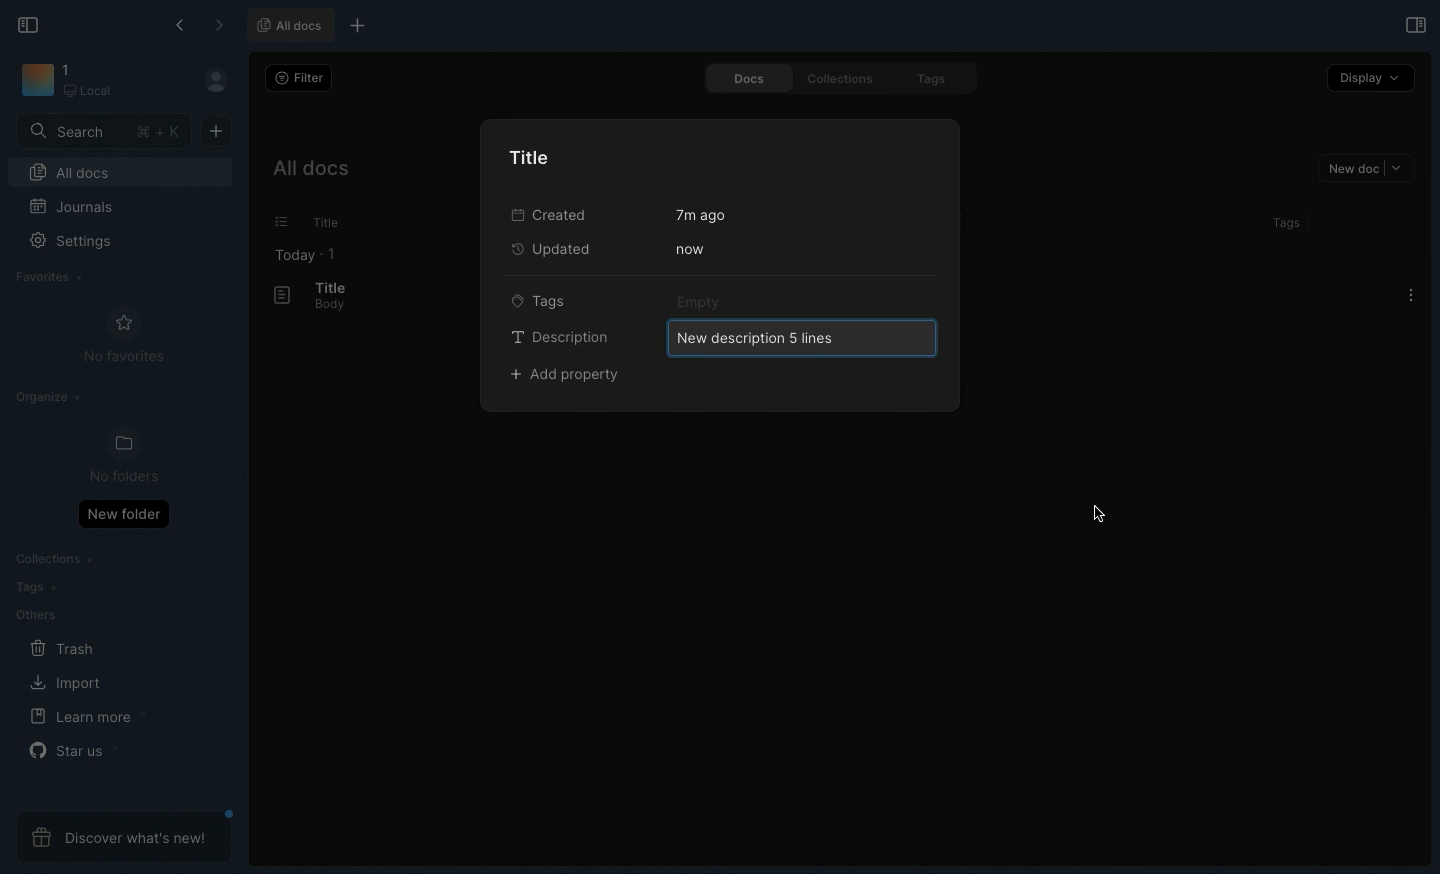  I want to click on New description 5 lines, so click(803, 338).